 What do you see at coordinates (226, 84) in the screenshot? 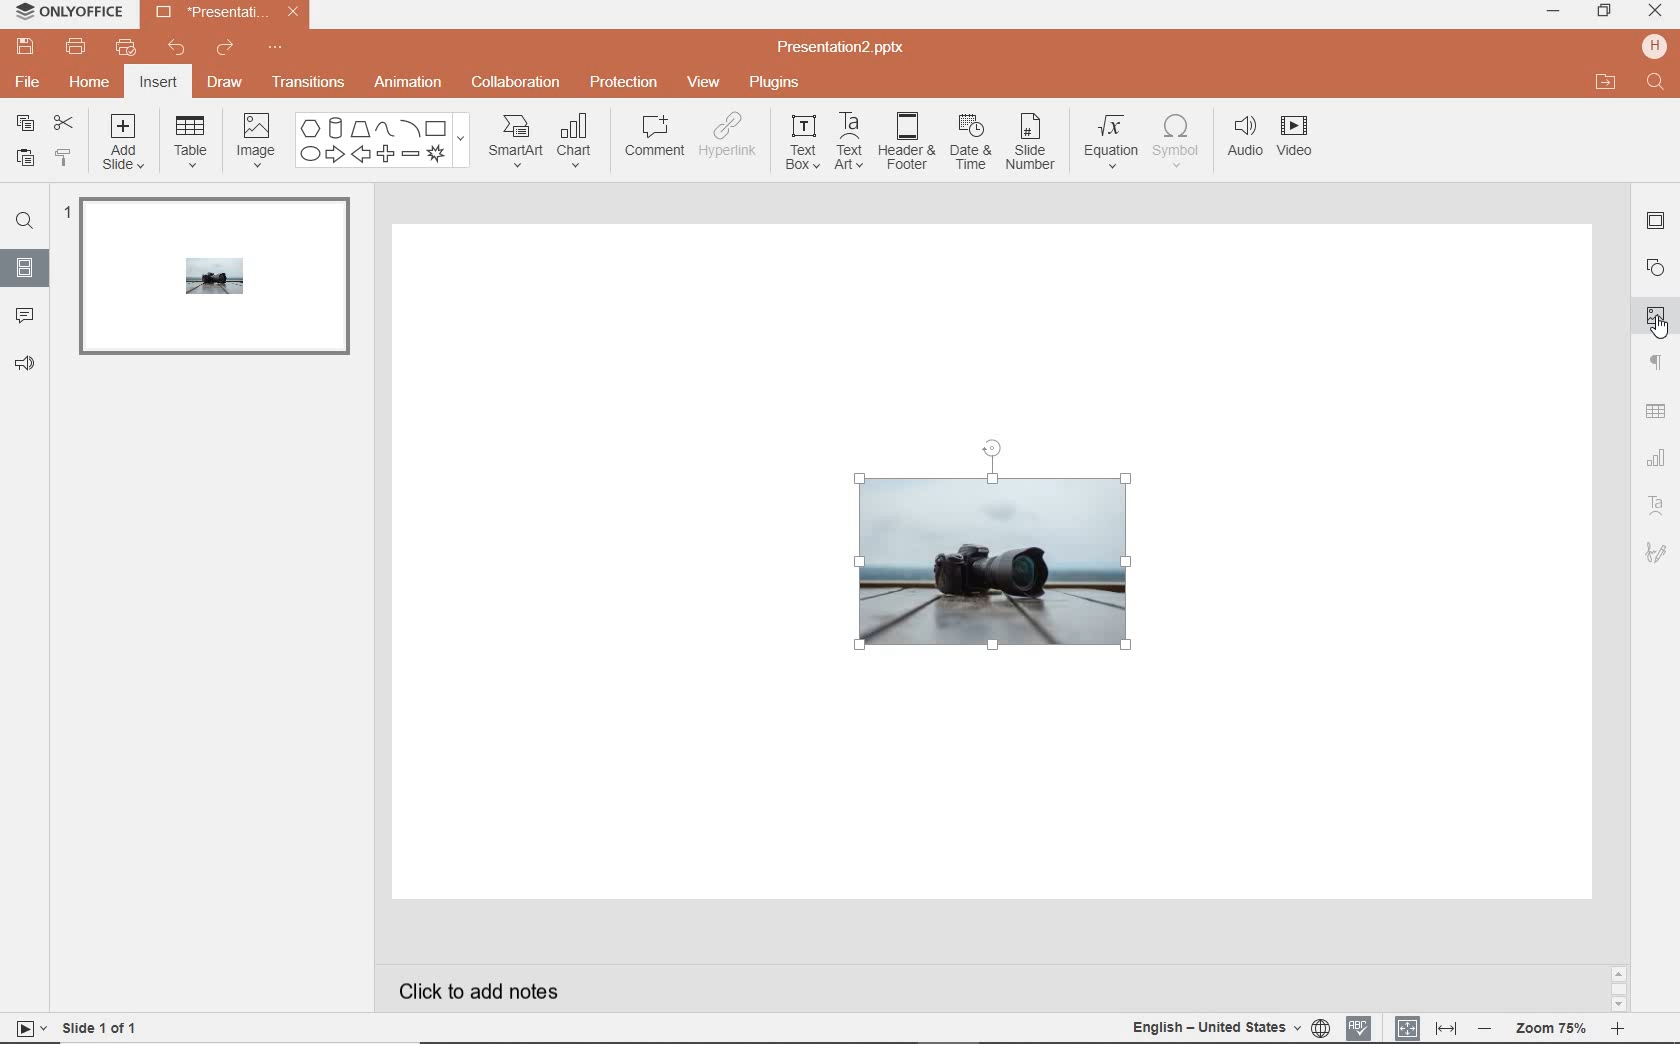
I see `draw` at bounding box center [226, 84].